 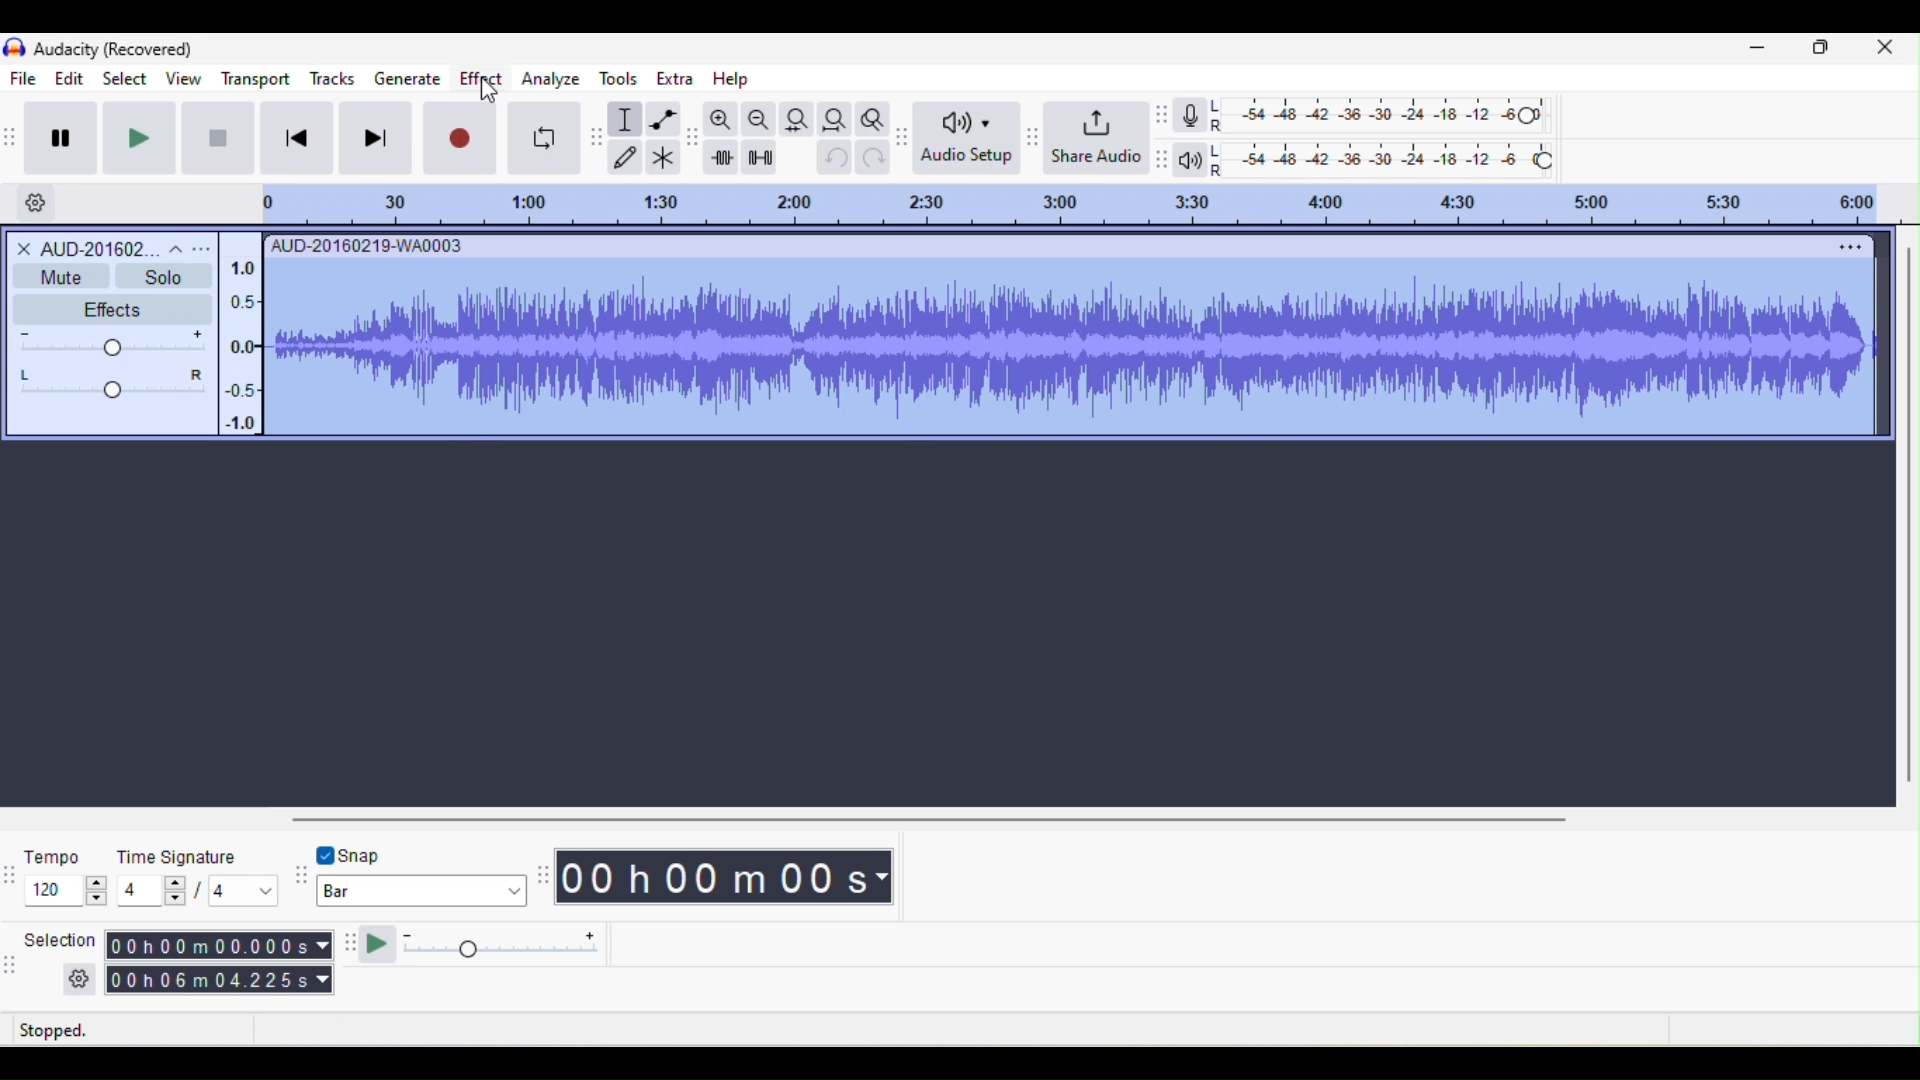 What do you see at coordinates (694, 140) in the screenshot?
I see `audacity edit toolbar` at bounding box center [694, 140].